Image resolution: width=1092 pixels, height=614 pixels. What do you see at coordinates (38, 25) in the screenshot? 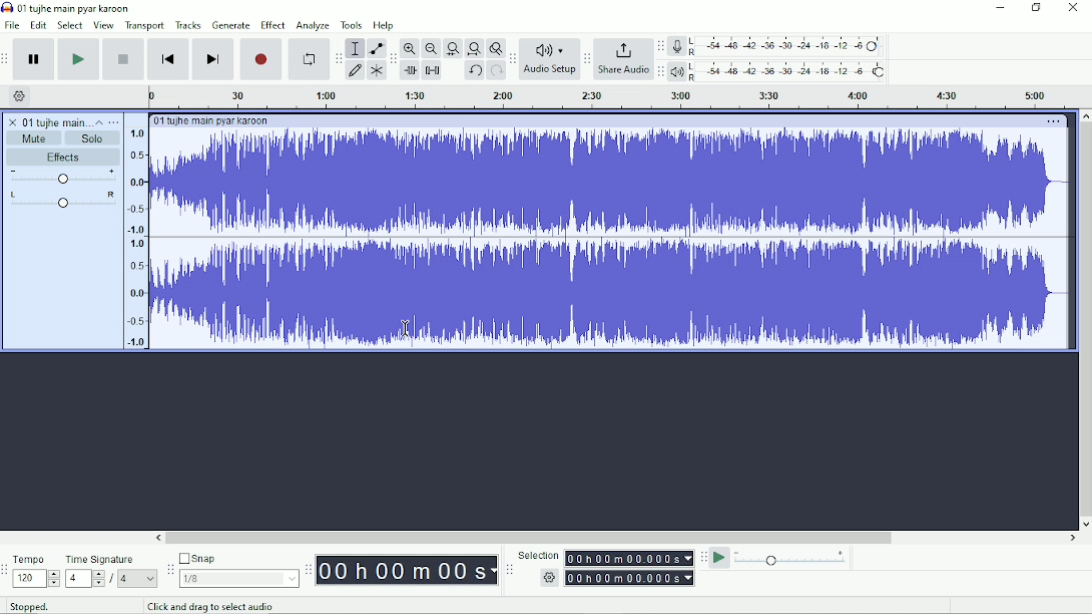
I see `Edit` at bounding box center [38, 25].